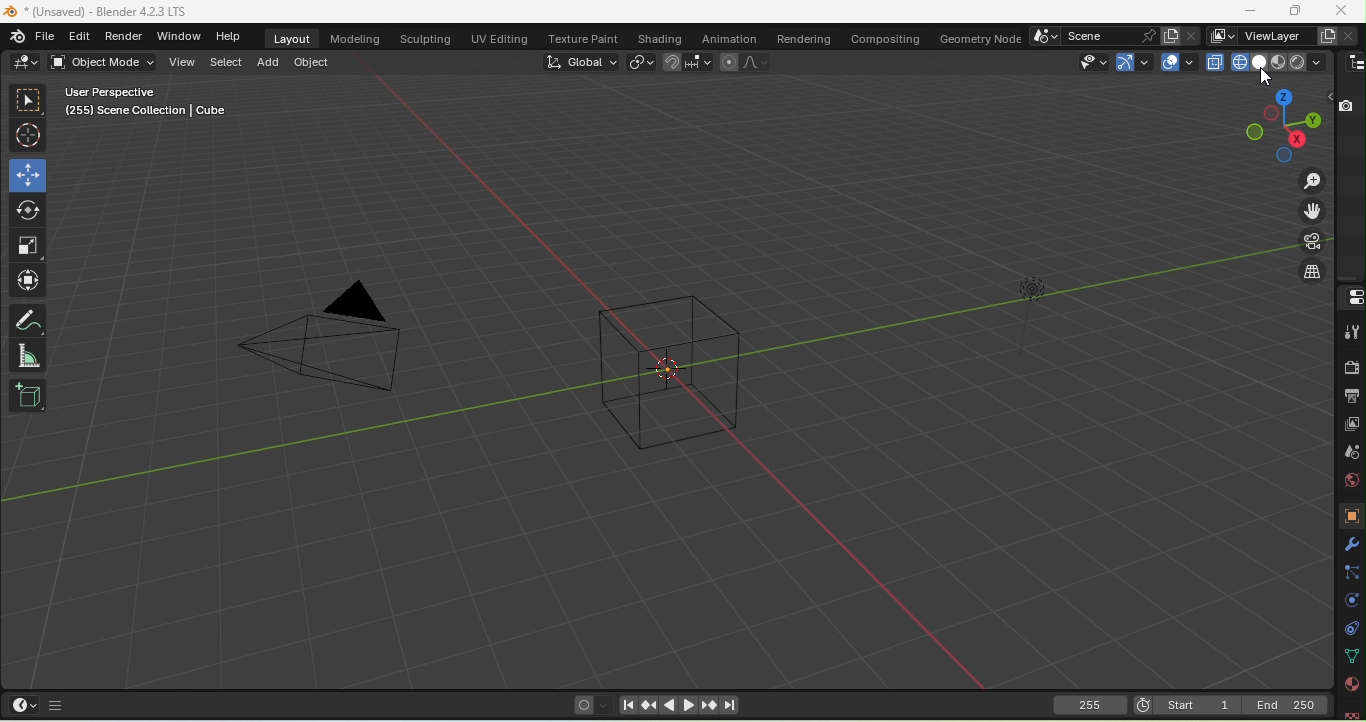 This screenshot has height=722, width=1366. I want to click on Render, so click(1351, 366).